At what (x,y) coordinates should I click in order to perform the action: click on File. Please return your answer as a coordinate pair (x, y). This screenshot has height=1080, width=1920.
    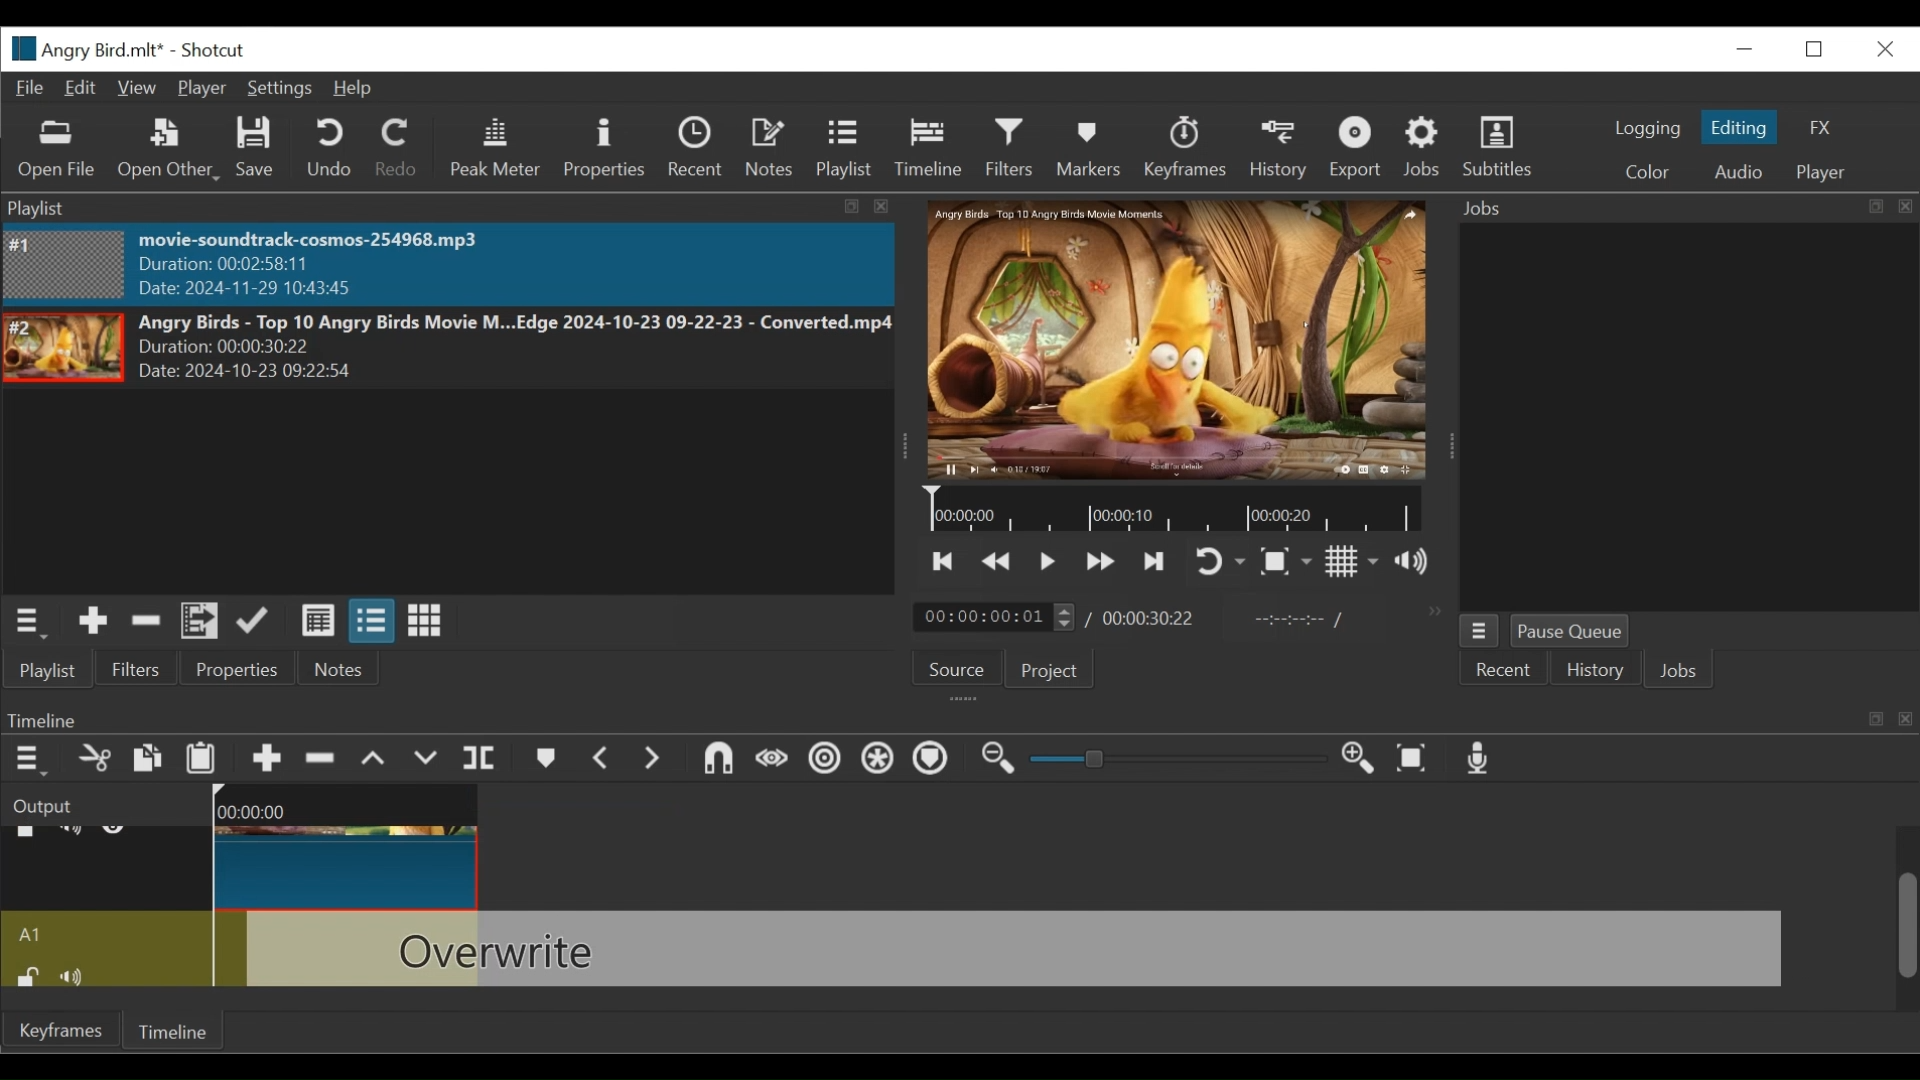
    Looking at the image, I should click on (31, 87).